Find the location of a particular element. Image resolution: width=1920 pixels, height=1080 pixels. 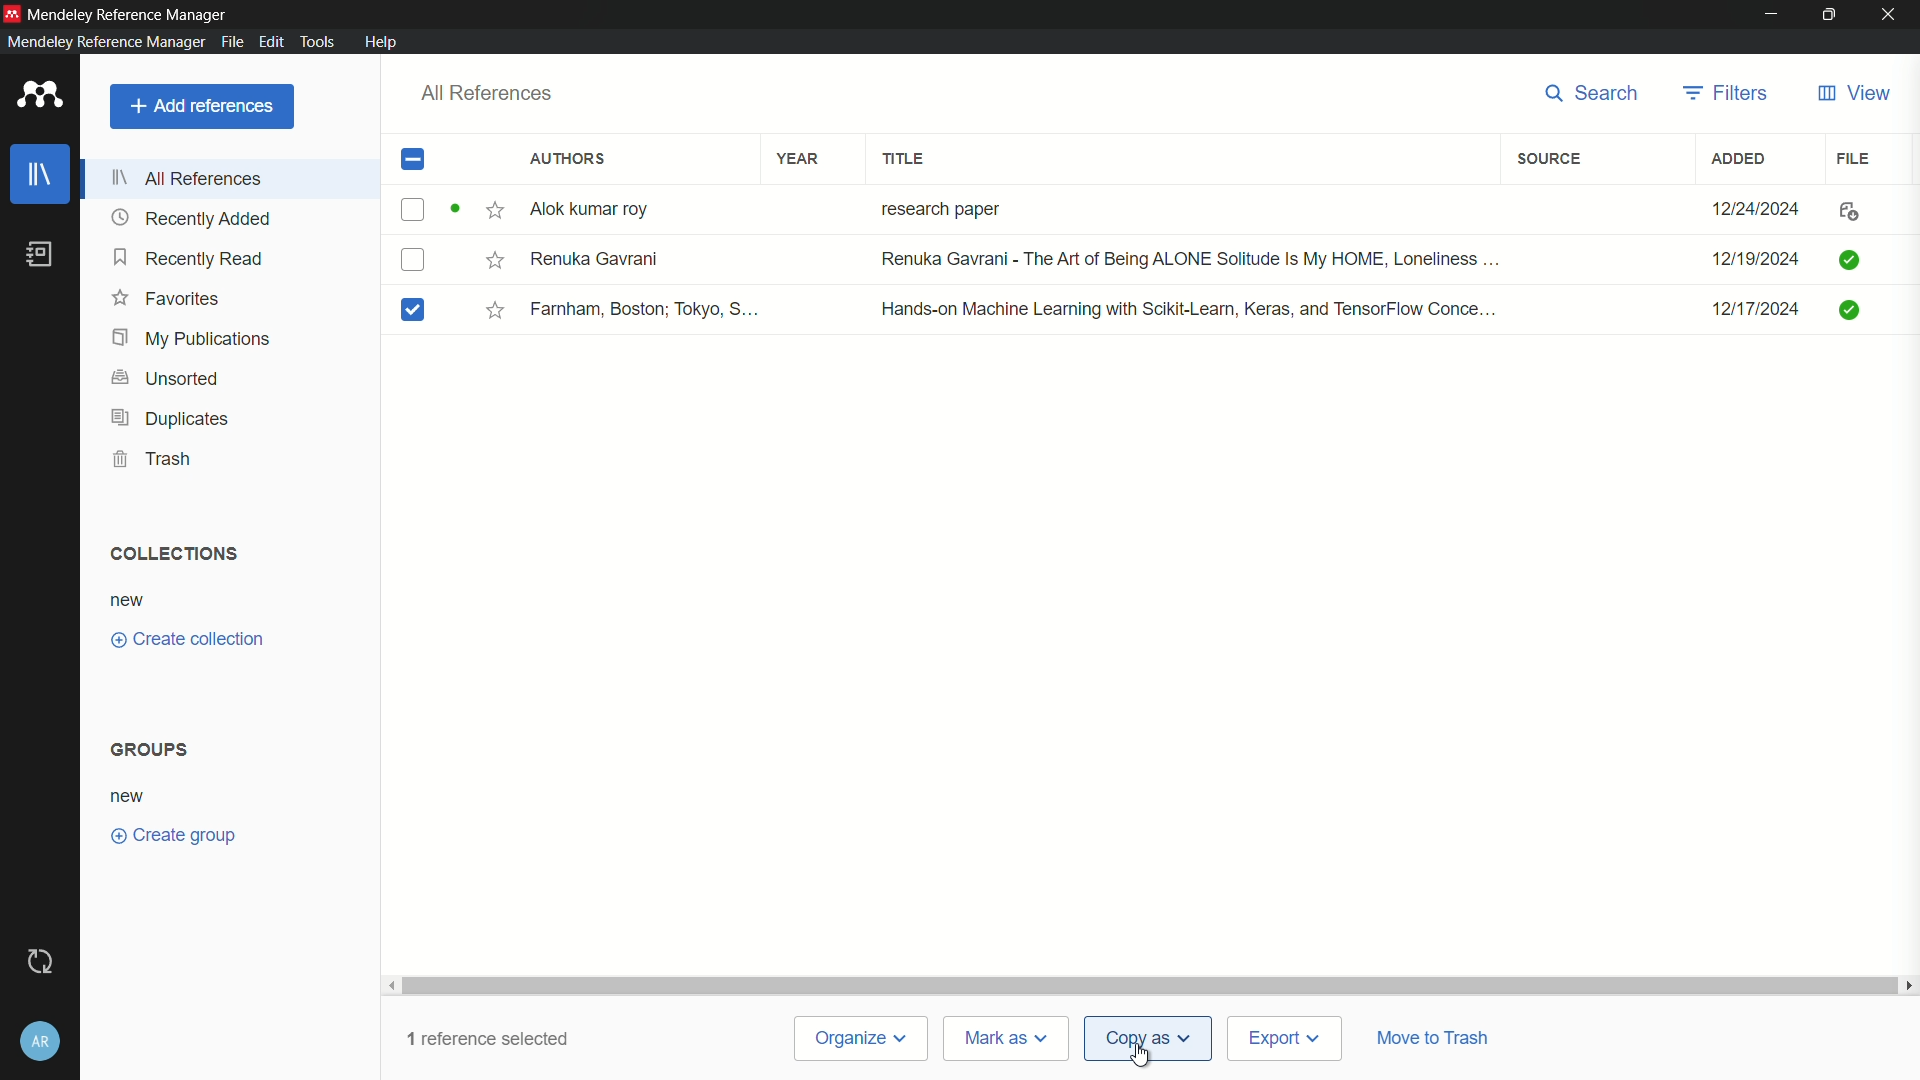

help menu is located at coordinates (384, 42).